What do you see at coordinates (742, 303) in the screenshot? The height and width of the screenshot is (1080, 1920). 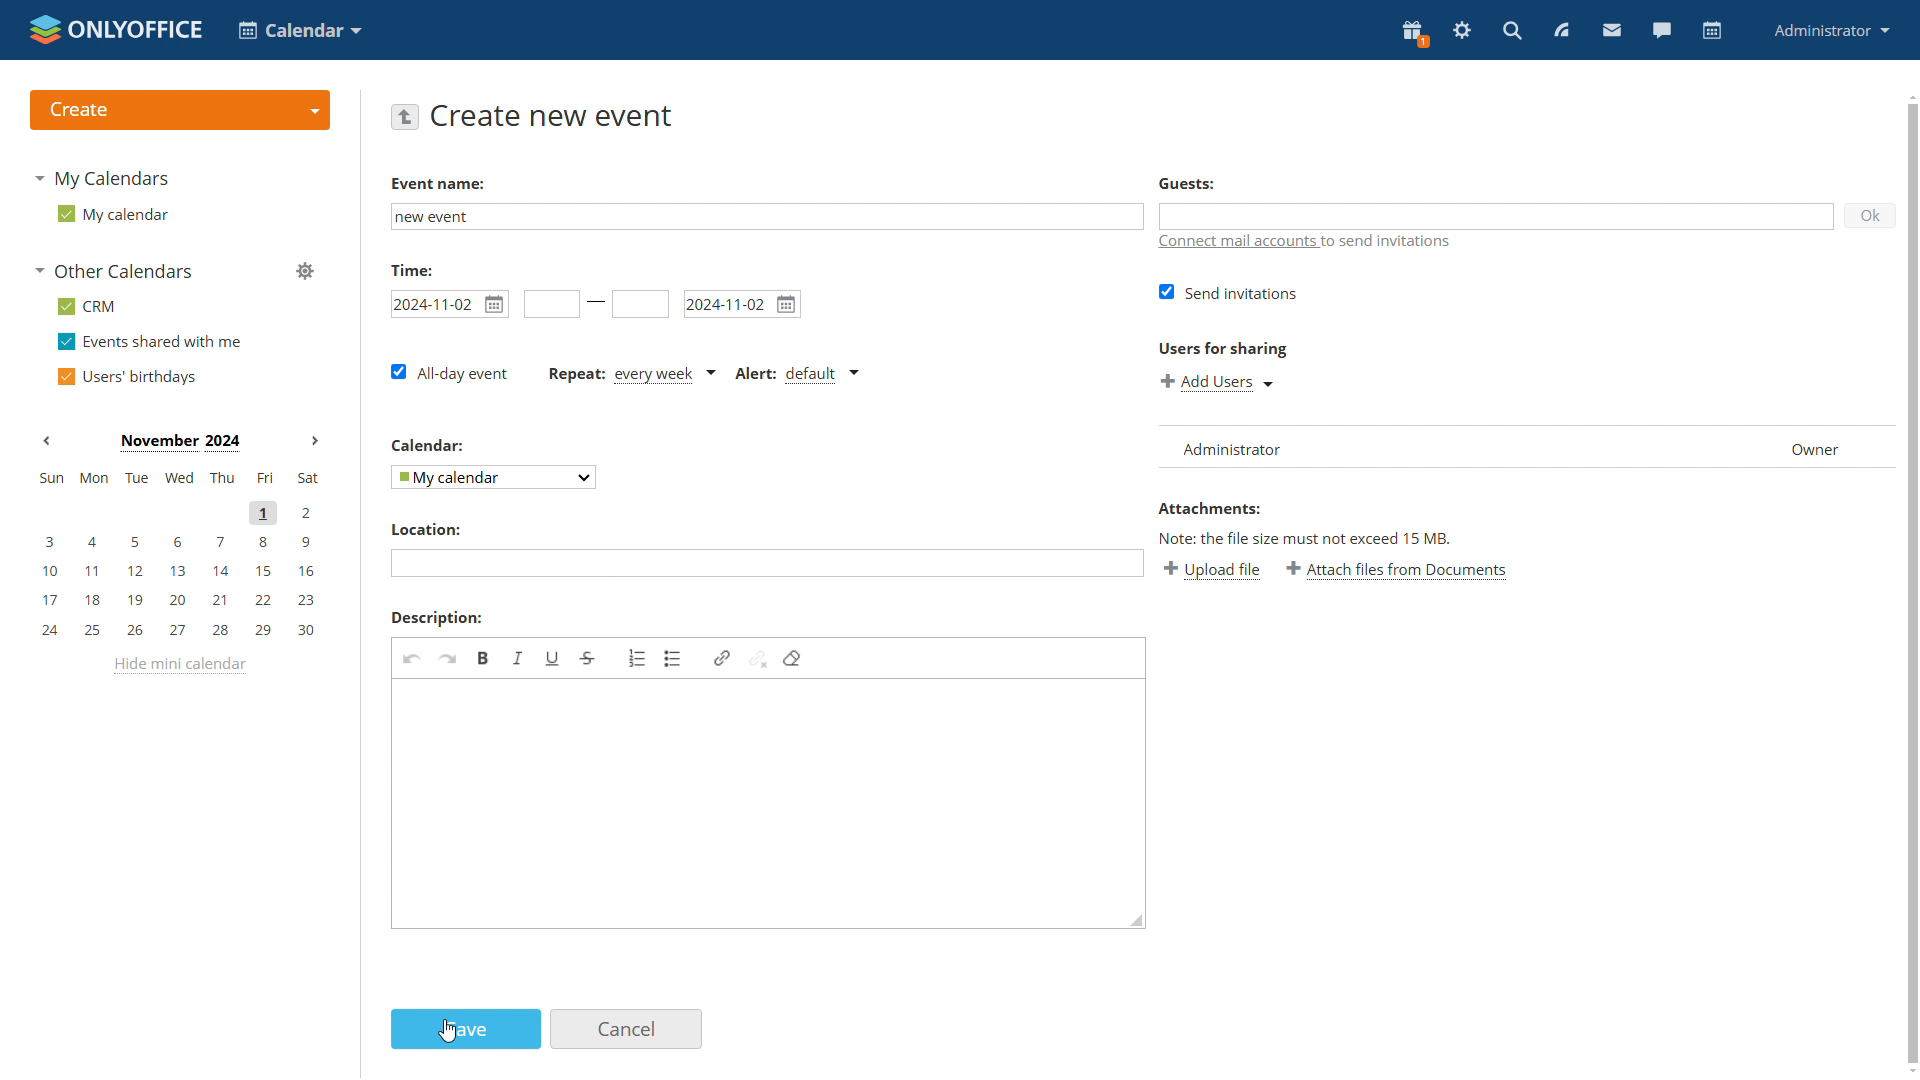 I see `event end date` at bounding box center [742, 303].